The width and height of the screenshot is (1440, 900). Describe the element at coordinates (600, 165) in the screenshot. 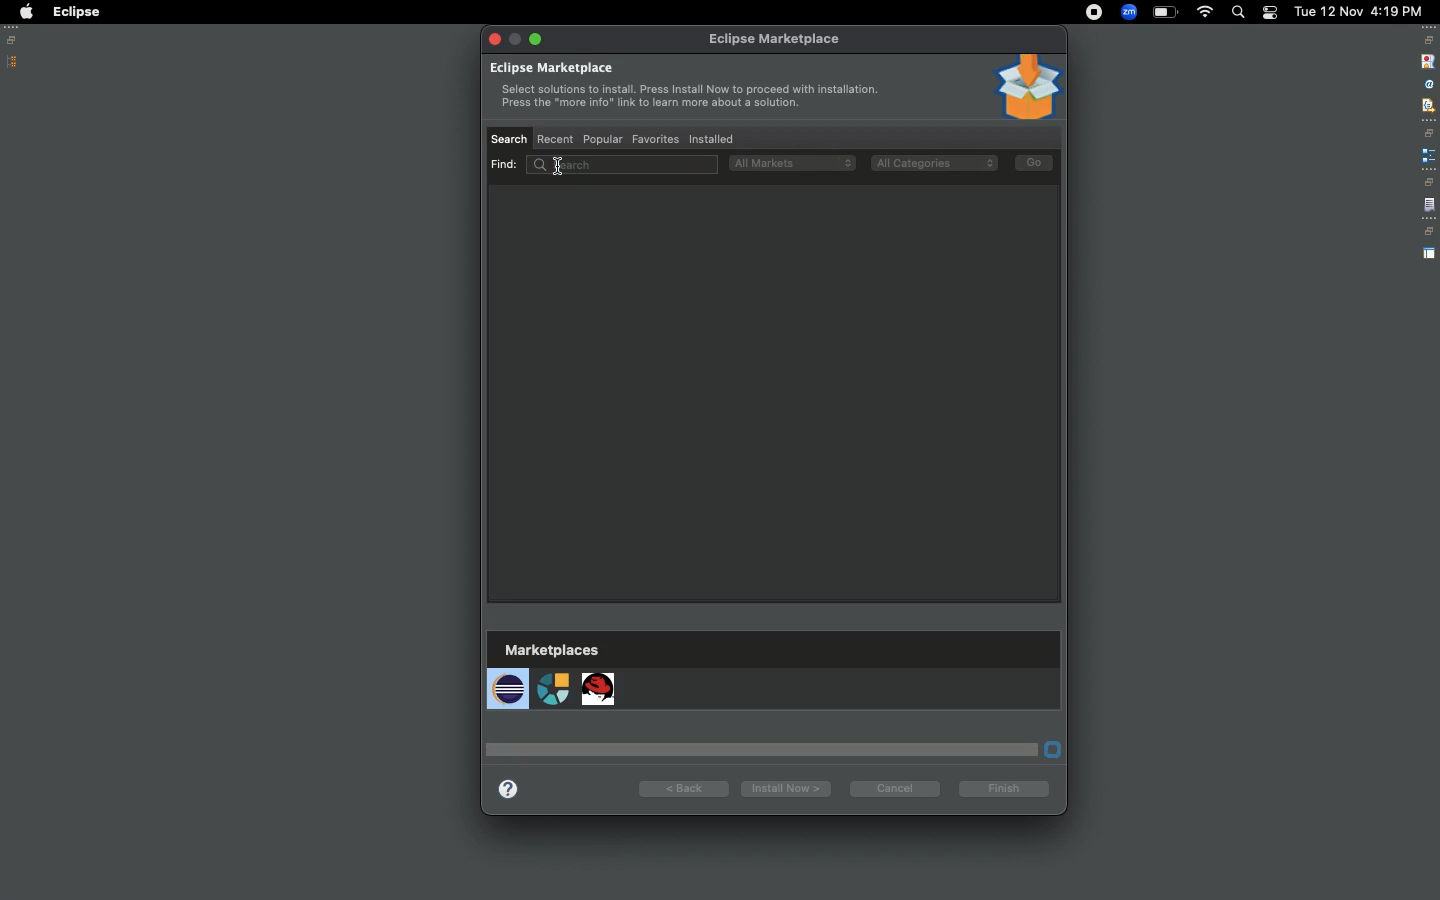

I see `Find` at that location.